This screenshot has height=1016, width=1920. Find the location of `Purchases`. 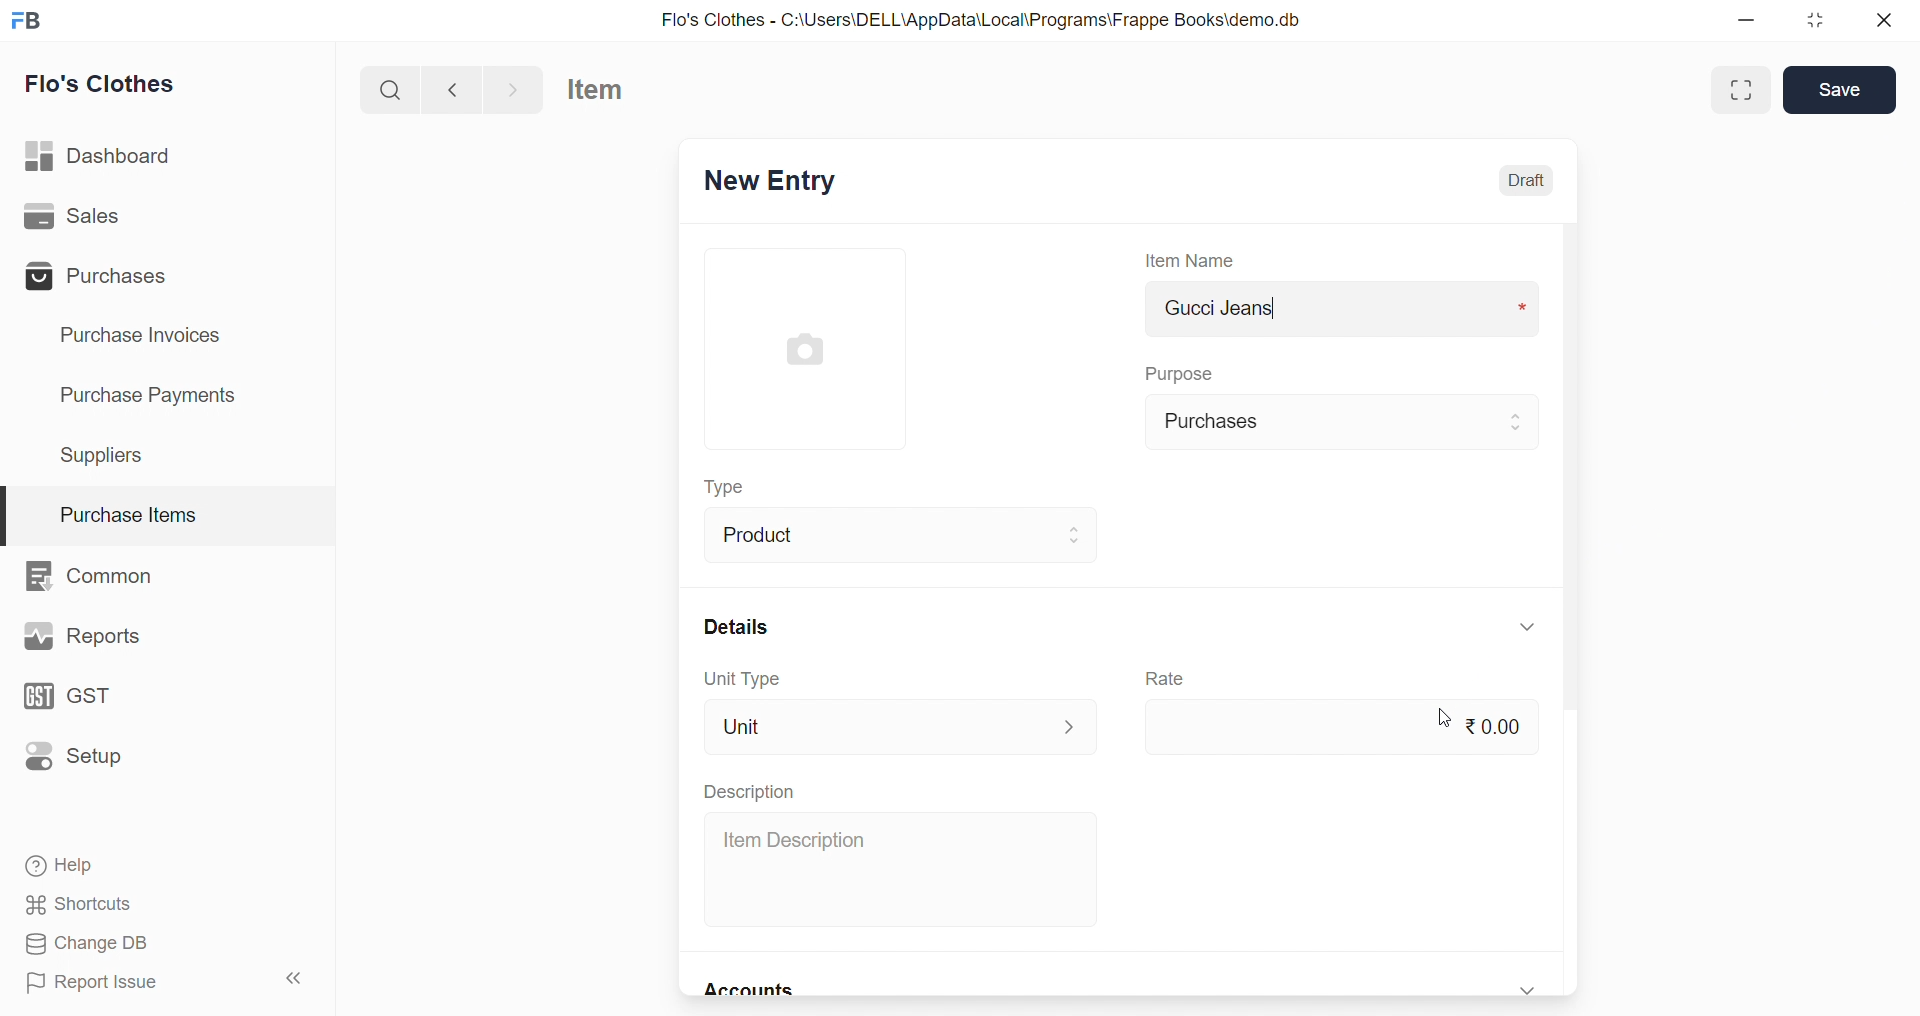

Purchases is located at coordinates (1344, 422).